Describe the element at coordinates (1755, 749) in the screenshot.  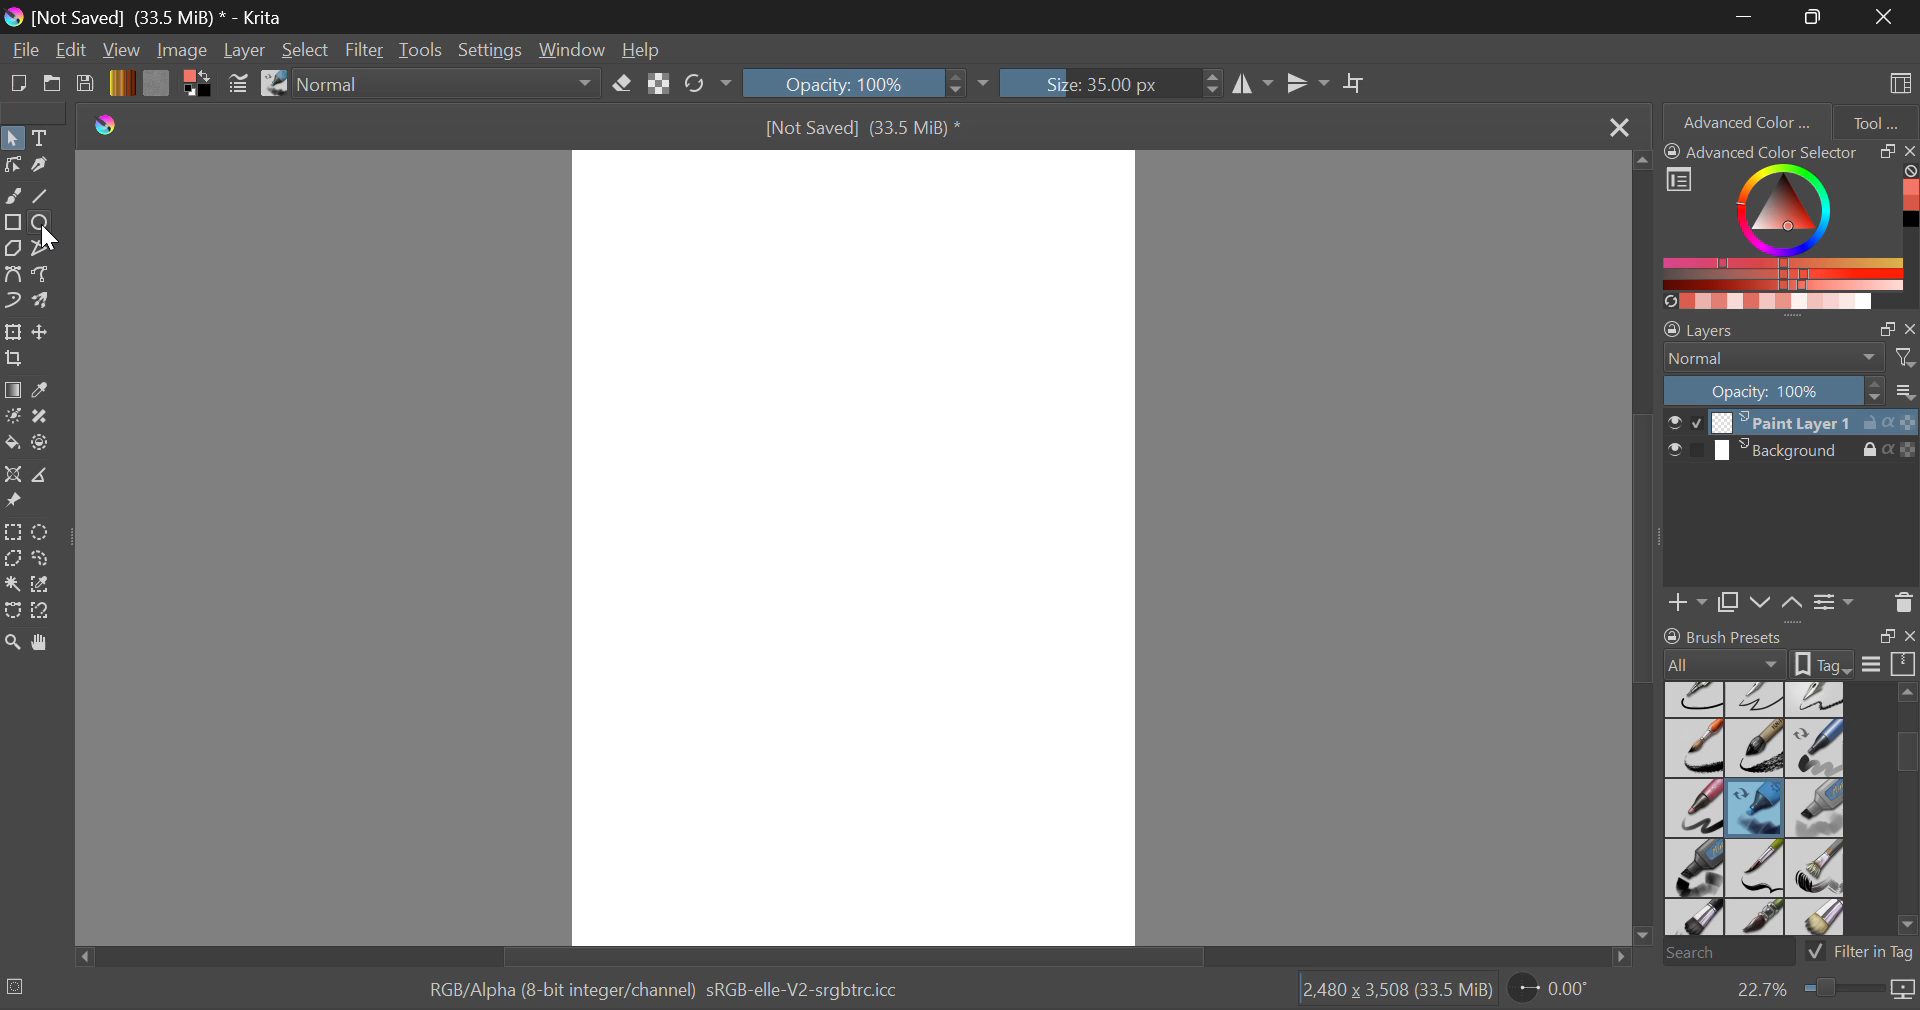
I see `Ink-8 Sumi-e` at that location.